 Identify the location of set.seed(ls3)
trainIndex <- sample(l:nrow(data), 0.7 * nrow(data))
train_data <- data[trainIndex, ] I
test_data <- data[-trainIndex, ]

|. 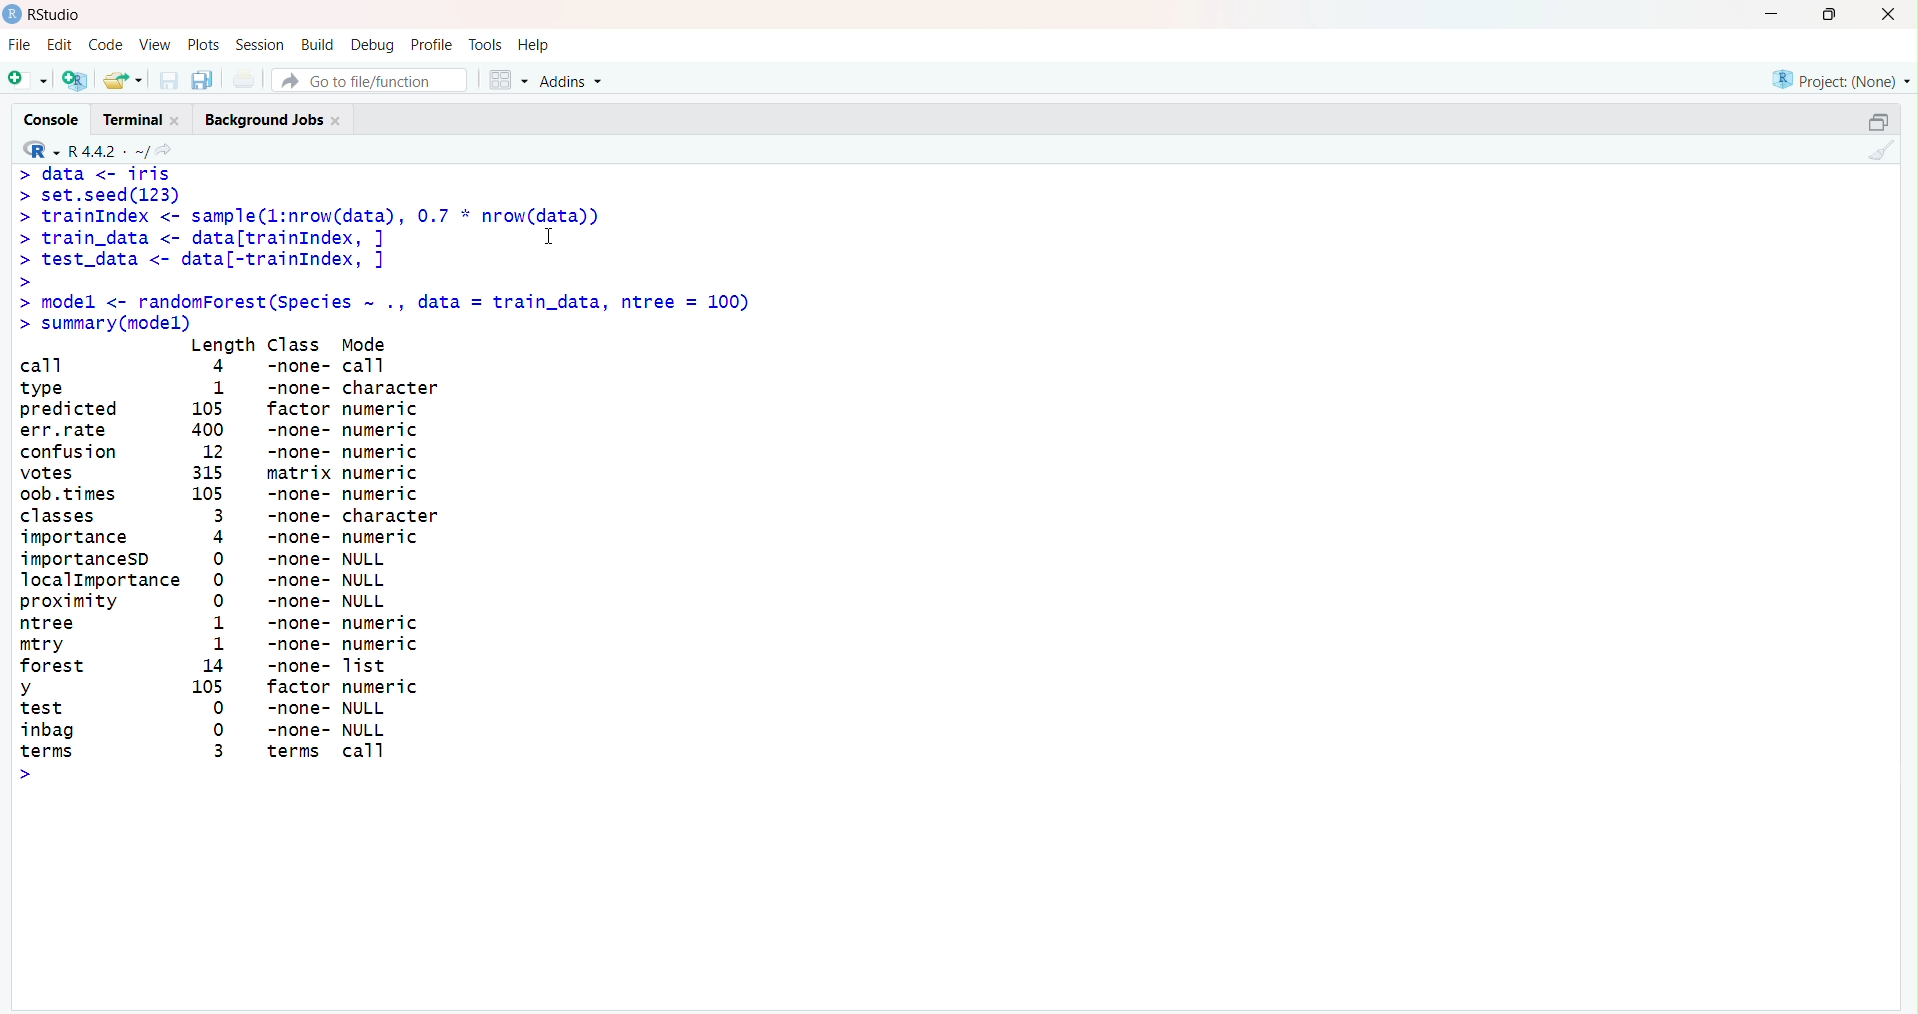
(330, 228).